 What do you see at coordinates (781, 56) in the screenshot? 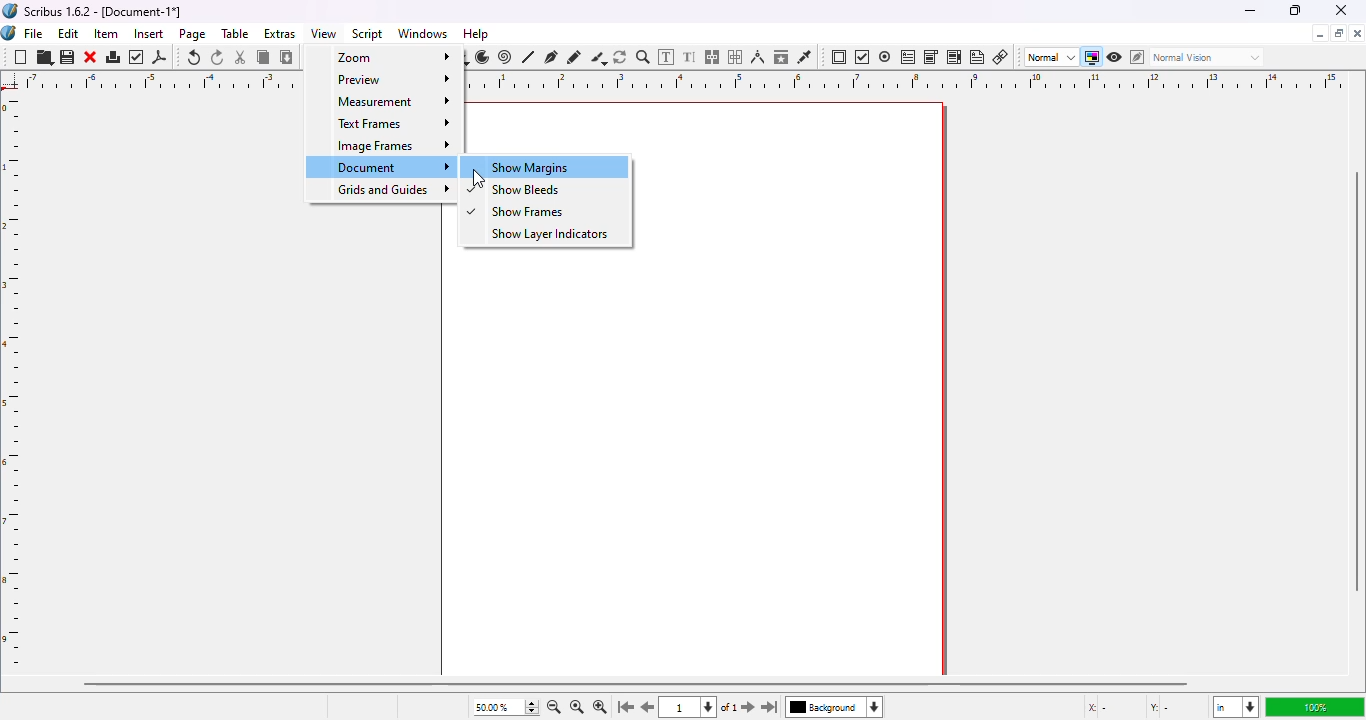
I see `copy item properties` at bounding box center [781, 56].